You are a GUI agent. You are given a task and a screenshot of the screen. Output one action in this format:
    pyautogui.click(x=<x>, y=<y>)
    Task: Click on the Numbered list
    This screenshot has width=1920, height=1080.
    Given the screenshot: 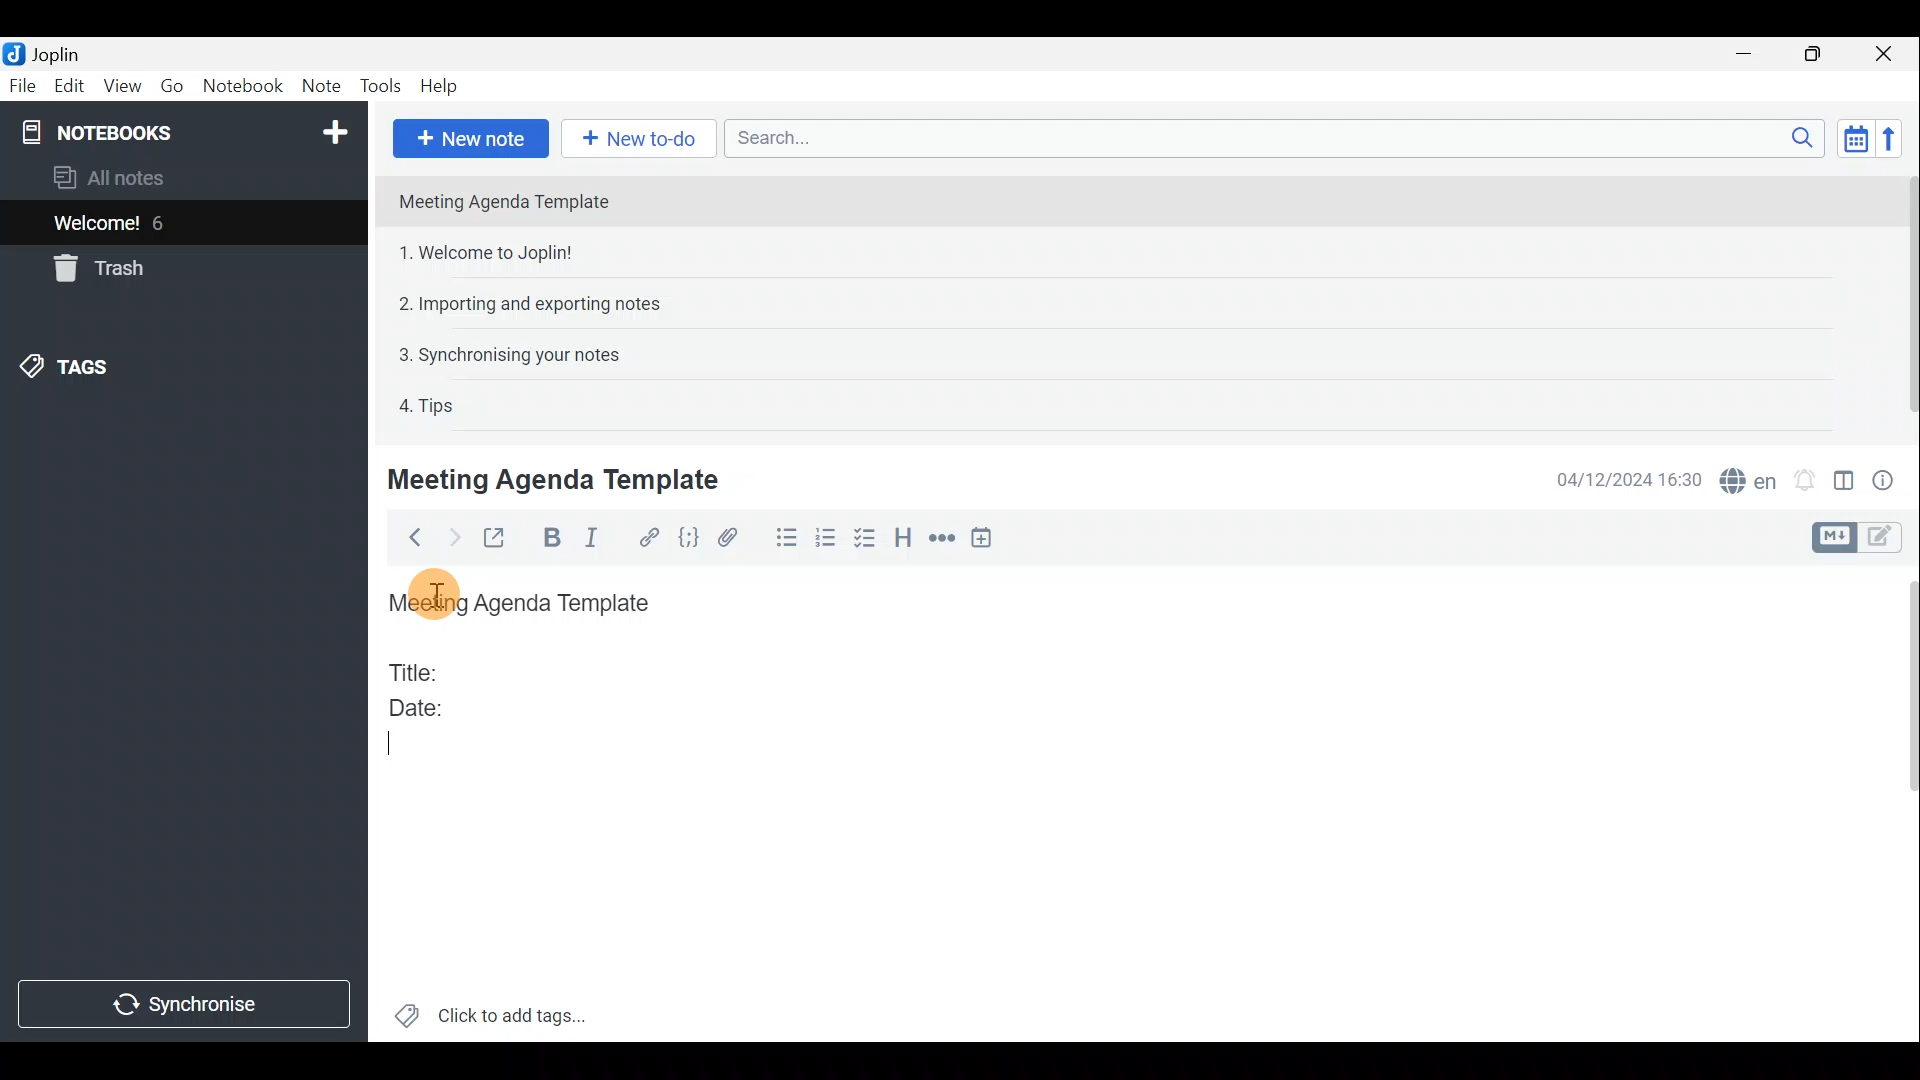 What is the action you would take?
    pyautogui.click(x=826, y=541)
    